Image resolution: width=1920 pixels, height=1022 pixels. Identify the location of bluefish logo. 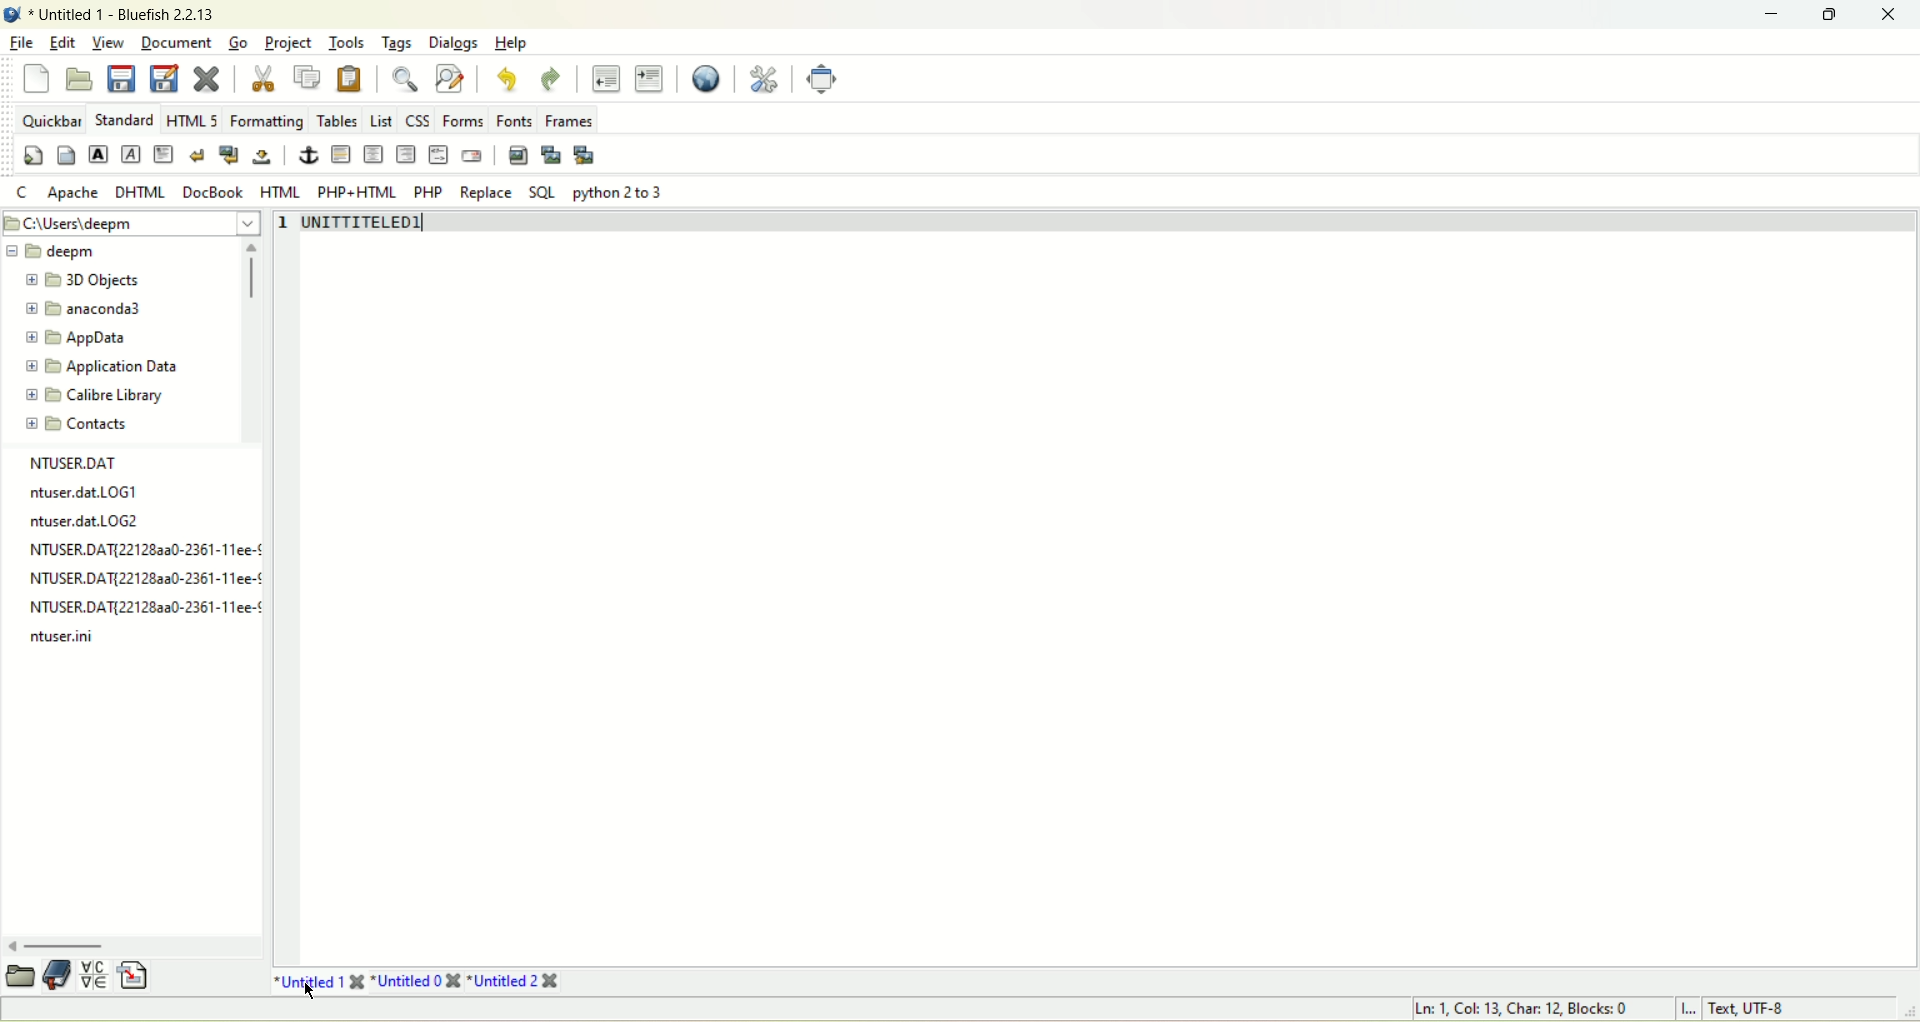
(12, 13).